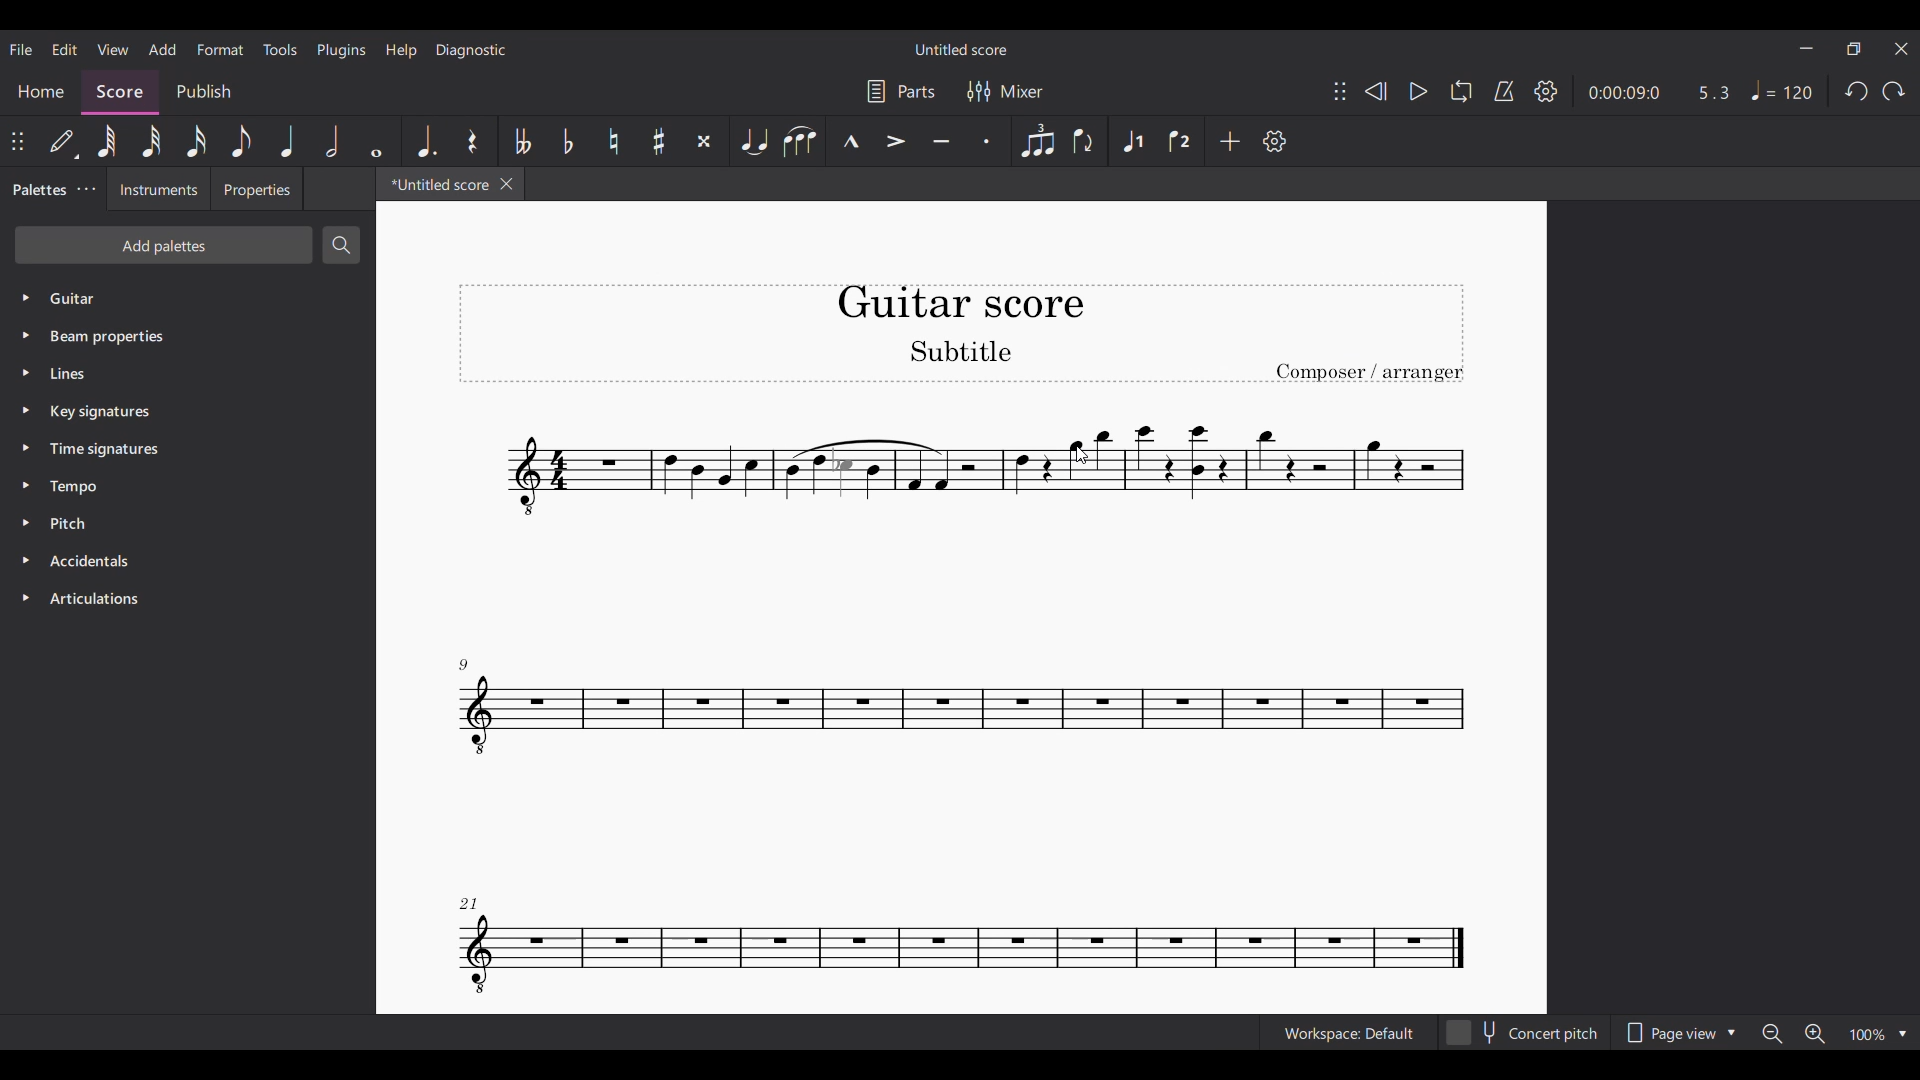 The height and width of the screenshot is (1080, 1920). What do you see at coordinates (333, 141) in the screenshot?
I see `Half note` at bounding box center [333, 141].